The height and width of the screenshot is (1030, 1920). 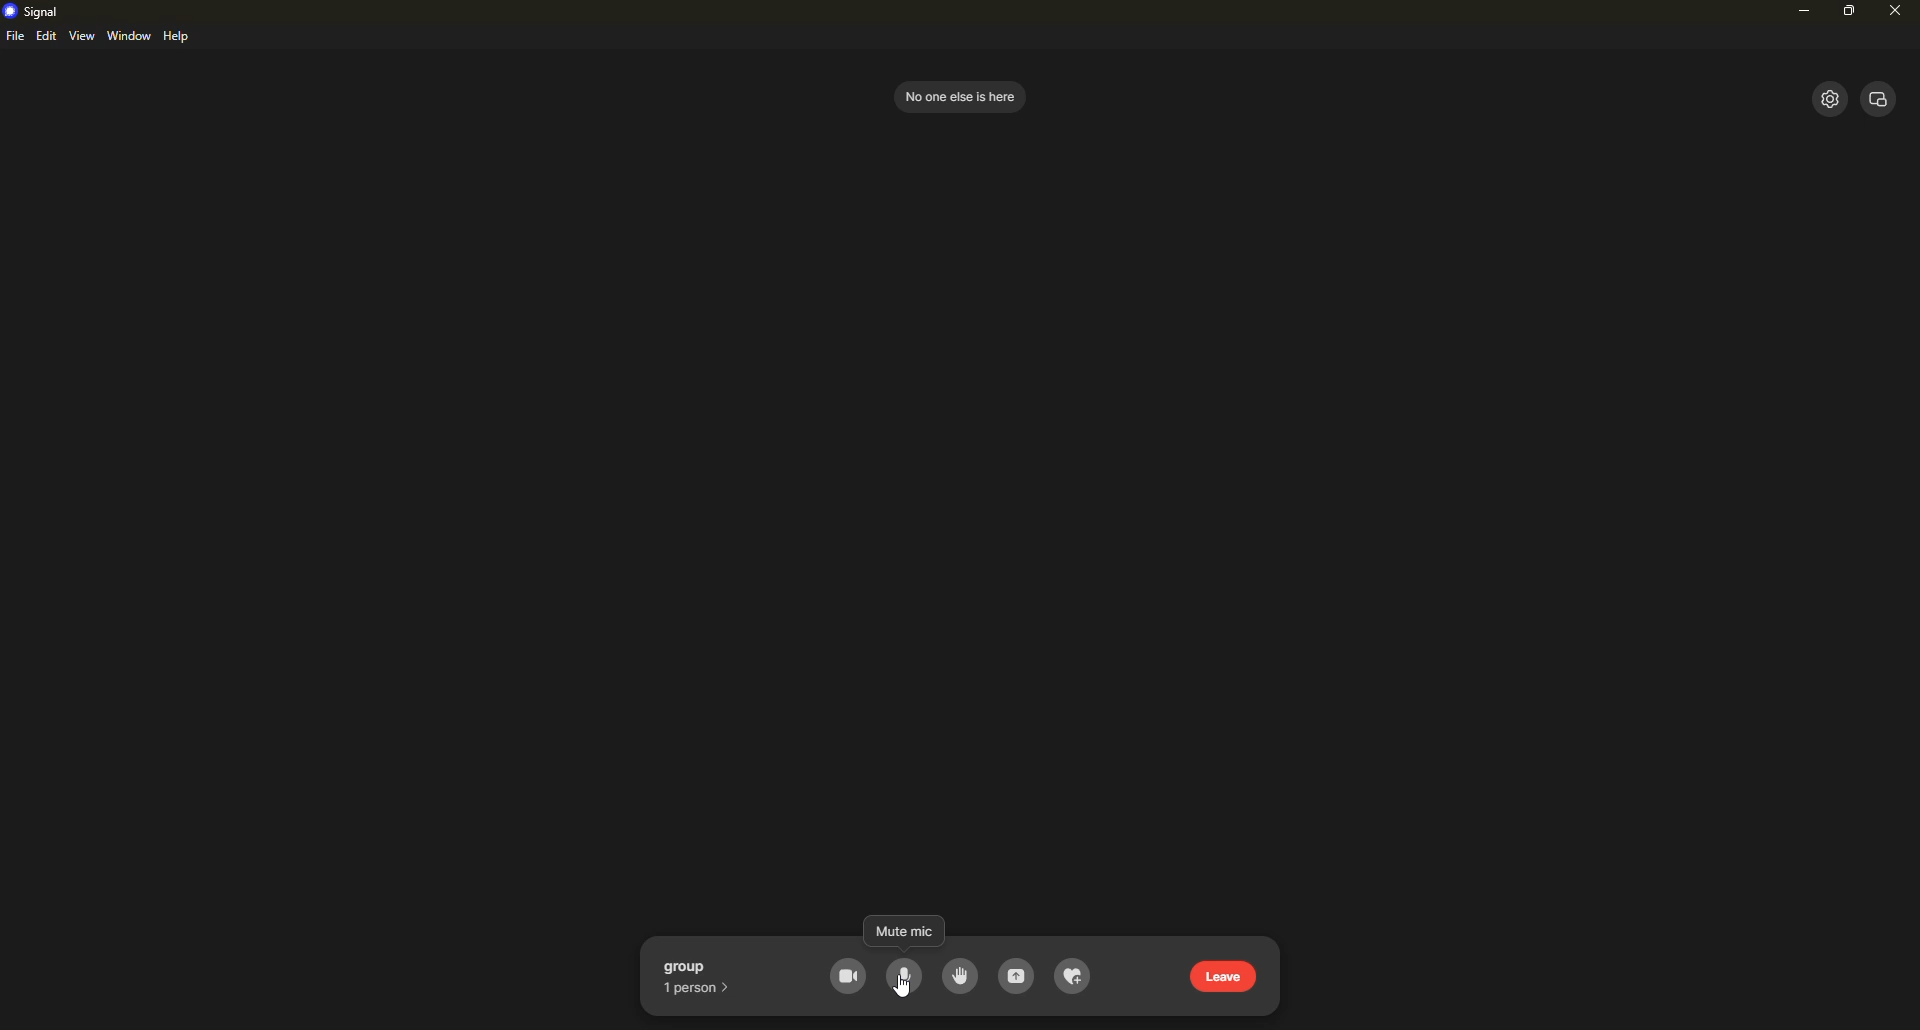 I want to click on edit, so click(x=46, y=37).